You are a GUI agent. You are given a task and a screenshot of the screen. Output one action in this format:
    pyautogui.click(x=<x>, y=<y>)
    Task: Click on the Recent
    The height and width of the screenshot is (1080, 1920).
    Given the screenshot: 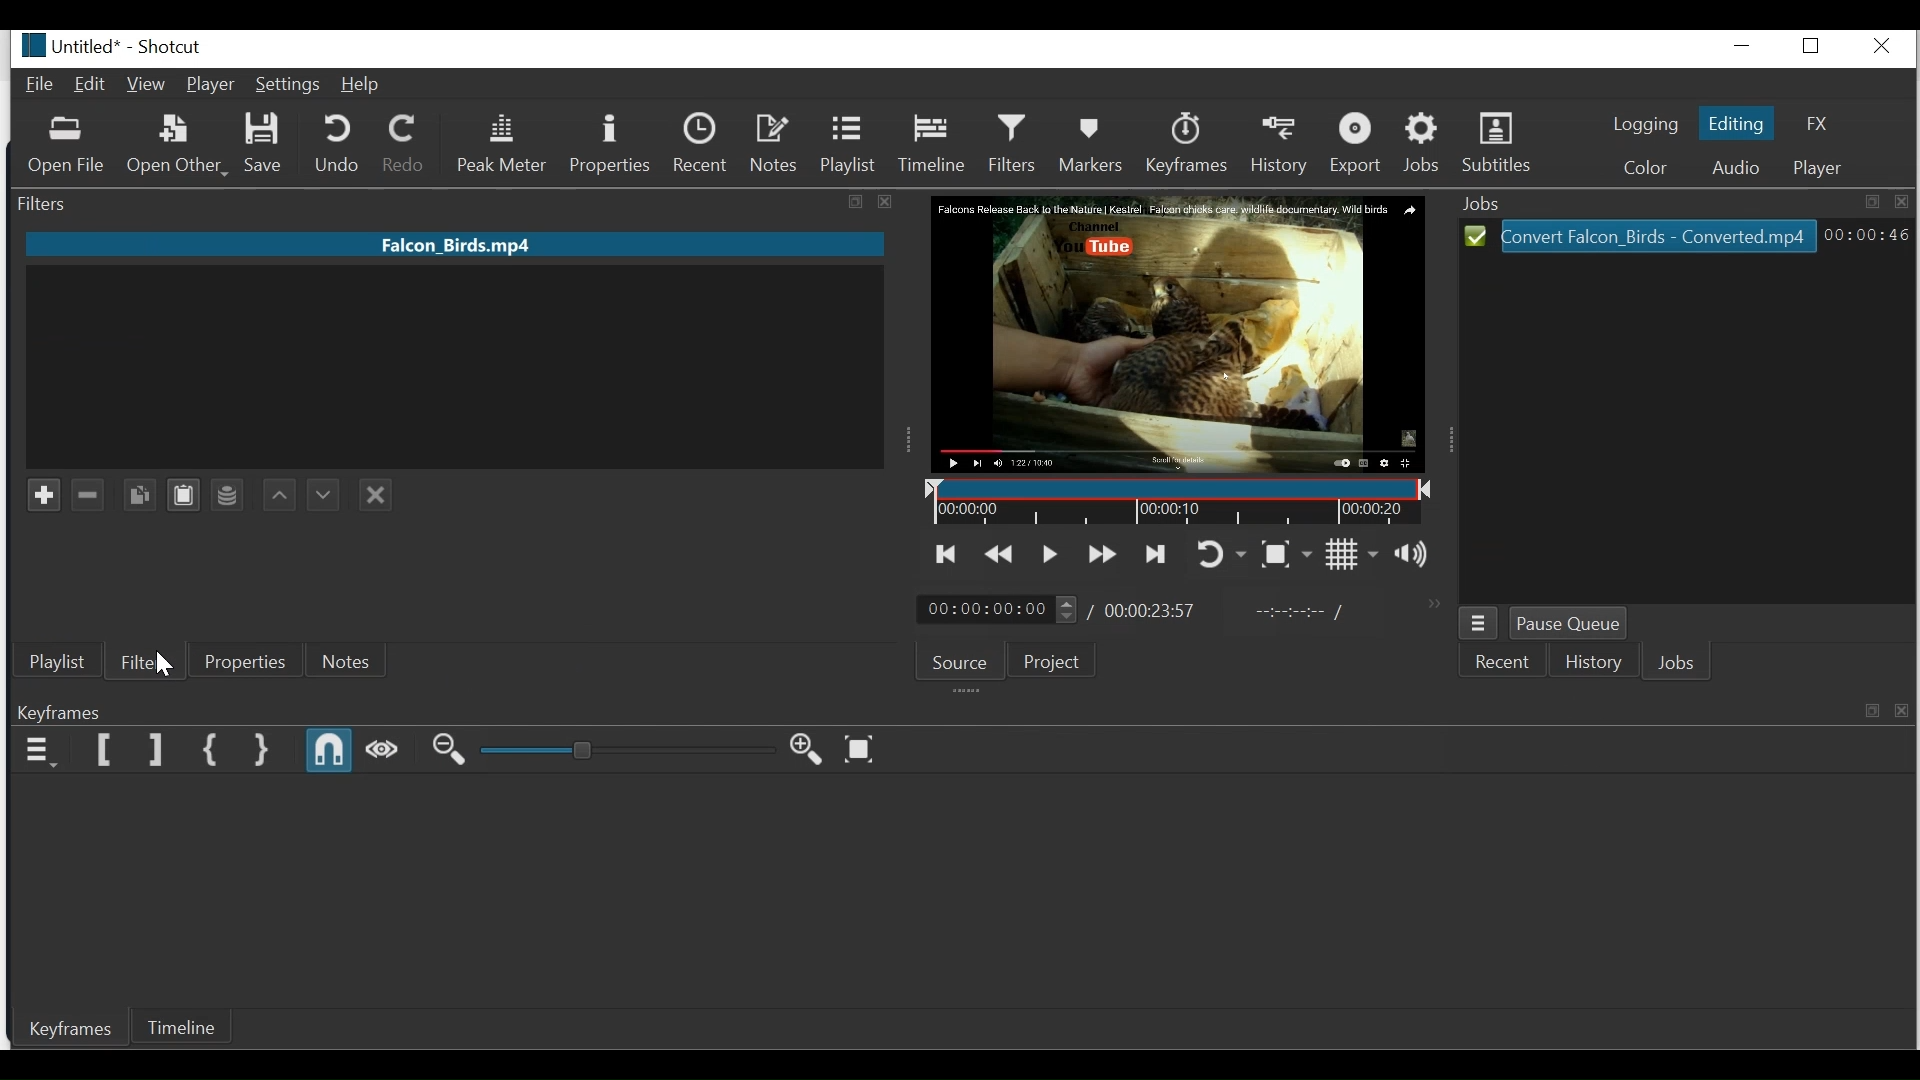 What is the action you would take?
    pyautogui.click(x=1507, y=660)
    